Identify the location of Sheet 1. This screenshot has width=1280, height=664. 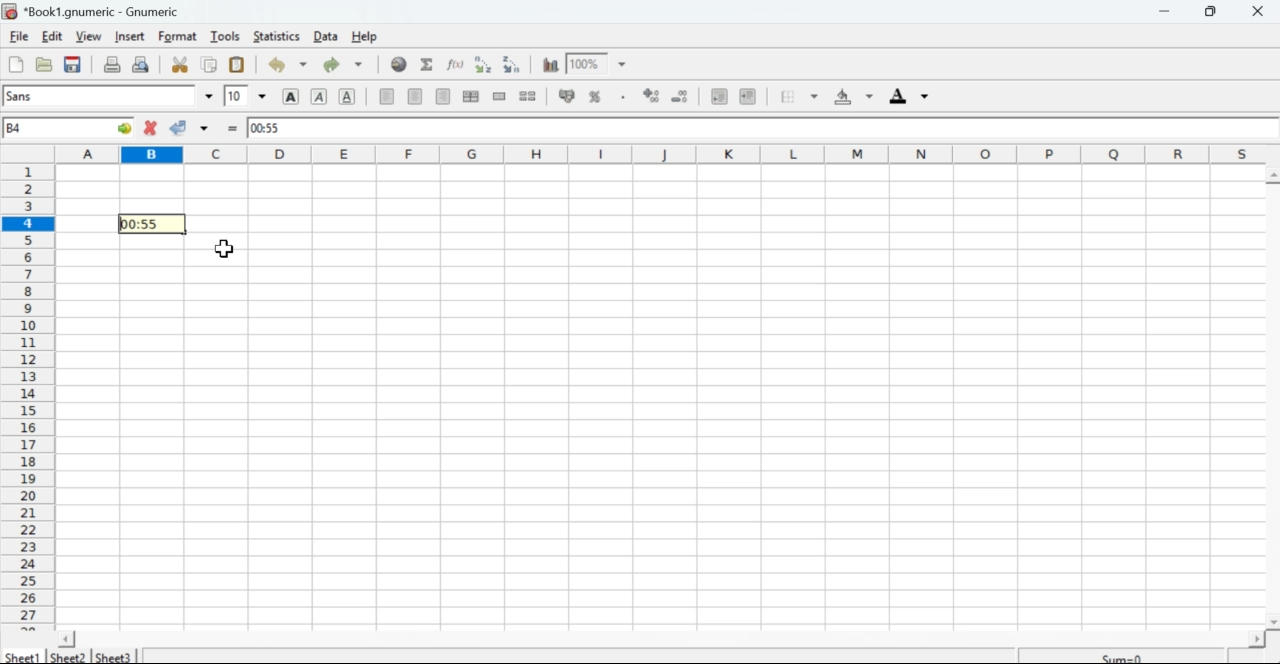
(24, 656).